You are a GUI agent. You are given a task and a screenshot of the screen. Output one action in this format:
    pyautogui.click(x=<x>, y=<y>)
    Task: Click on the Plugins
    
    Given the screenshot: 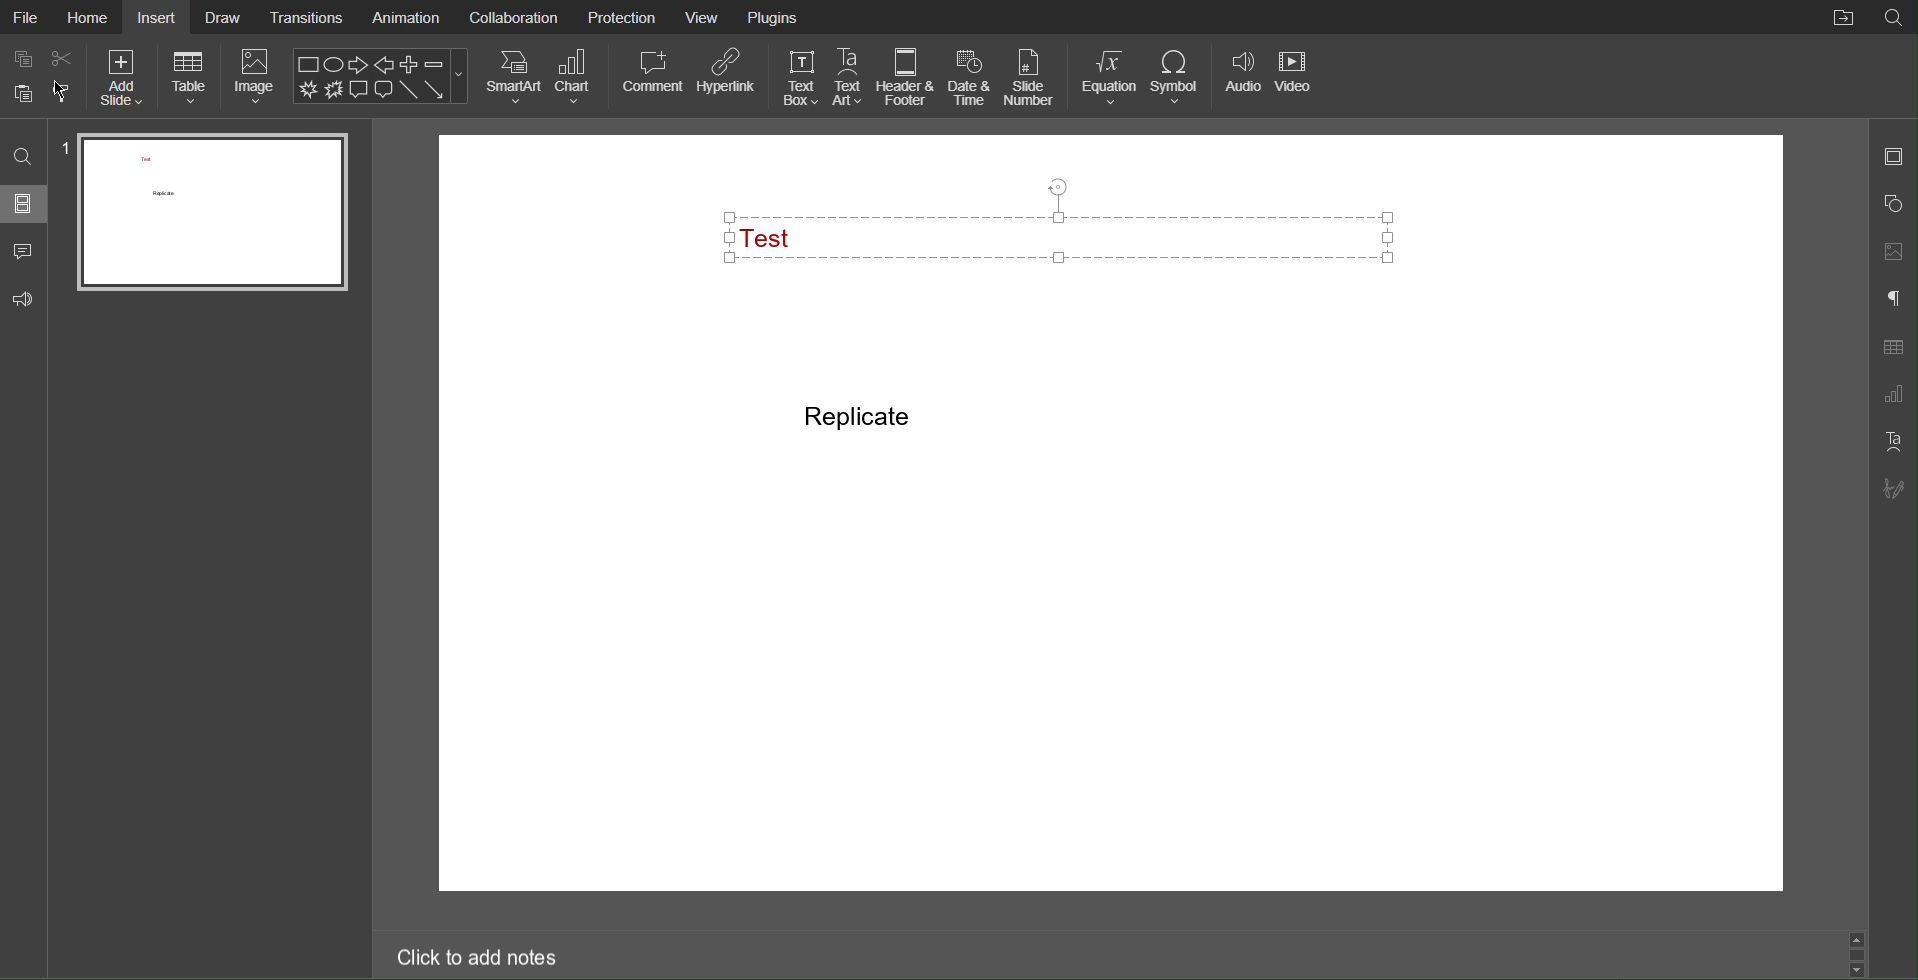 What is the action you would take?
    pyautogui.click(x=774, y=19)
    